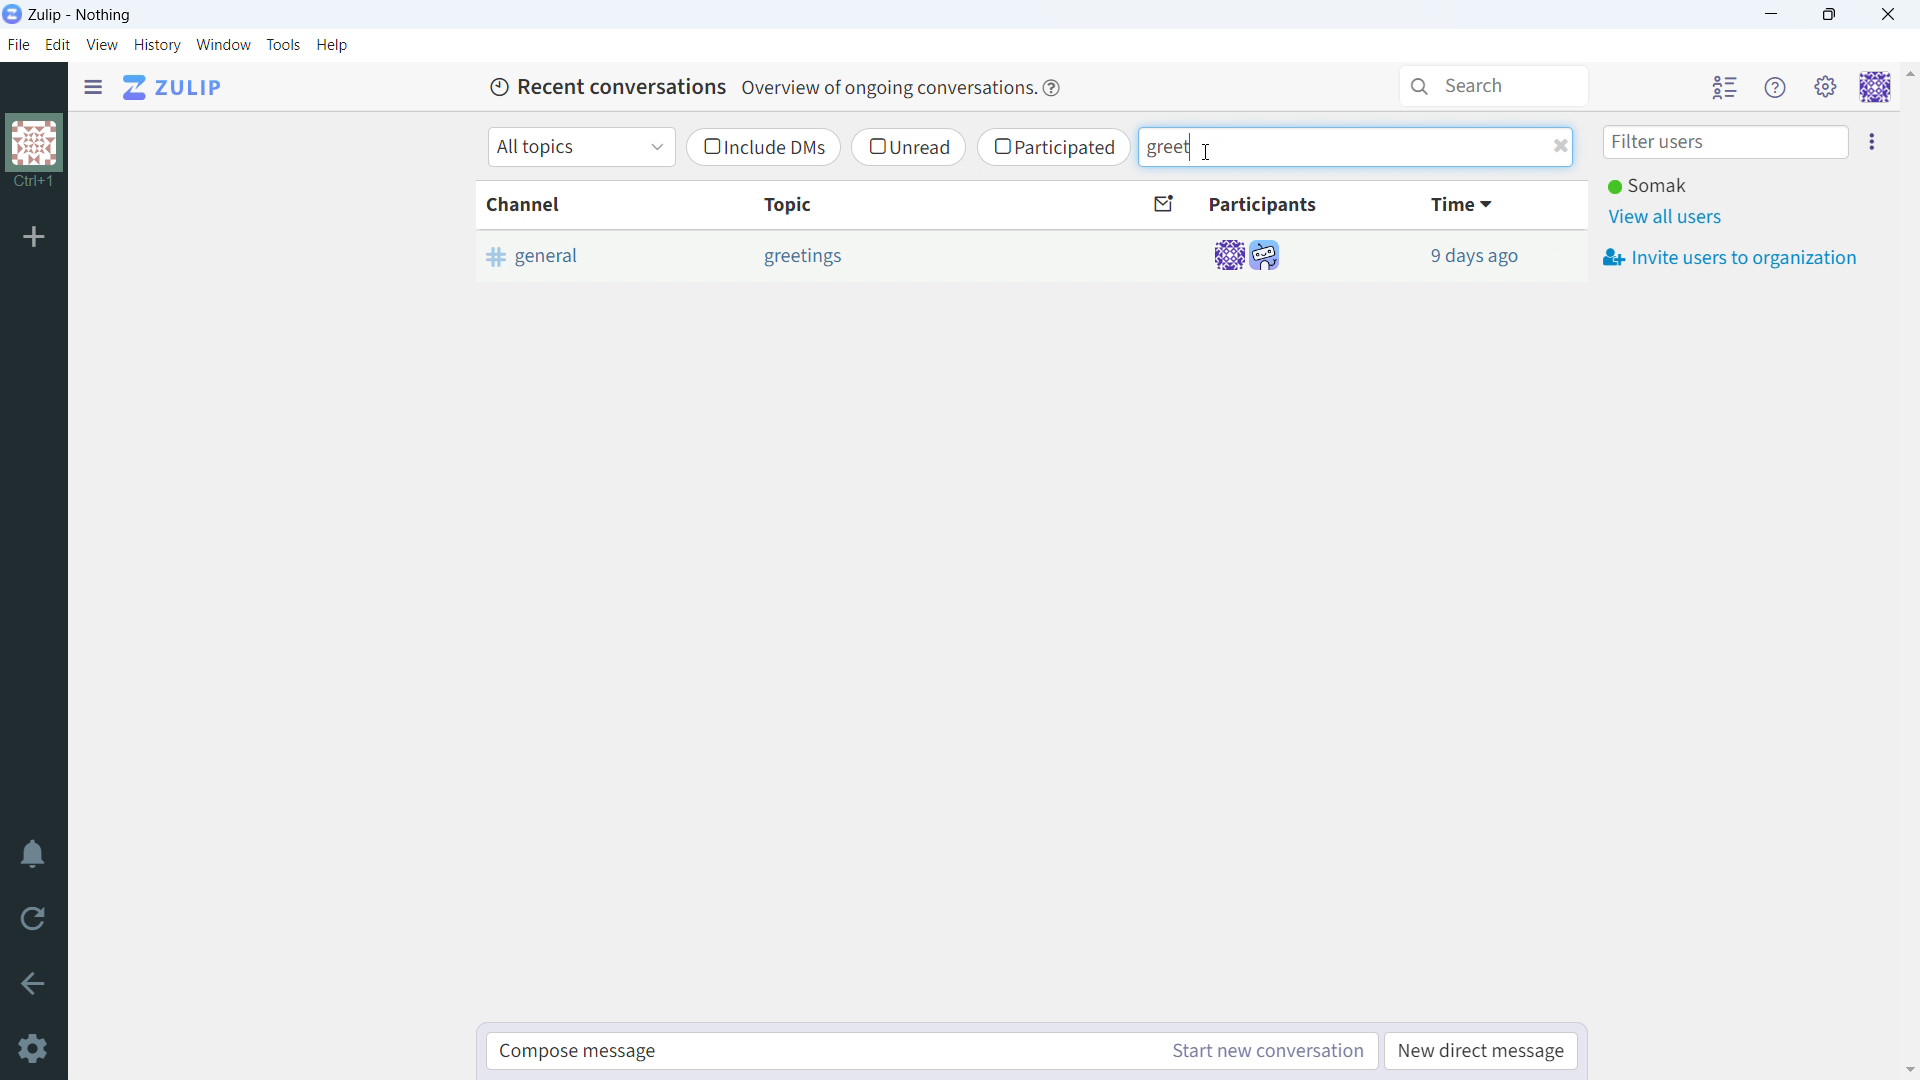  What do you see at coordinates (1245, 254) in the screenshot?
I see `participants` at bounding box center [1245, 254].